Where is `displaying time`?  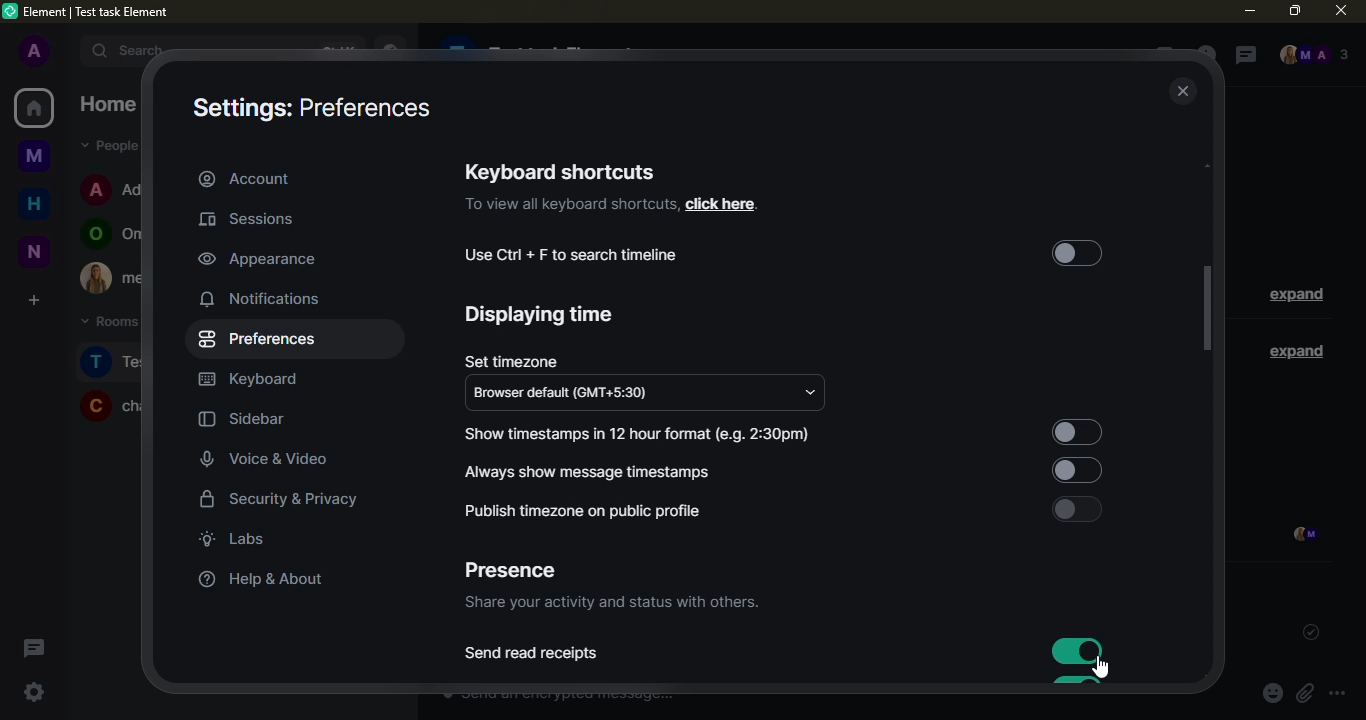
displaying time is located at coordinates (541, 315).